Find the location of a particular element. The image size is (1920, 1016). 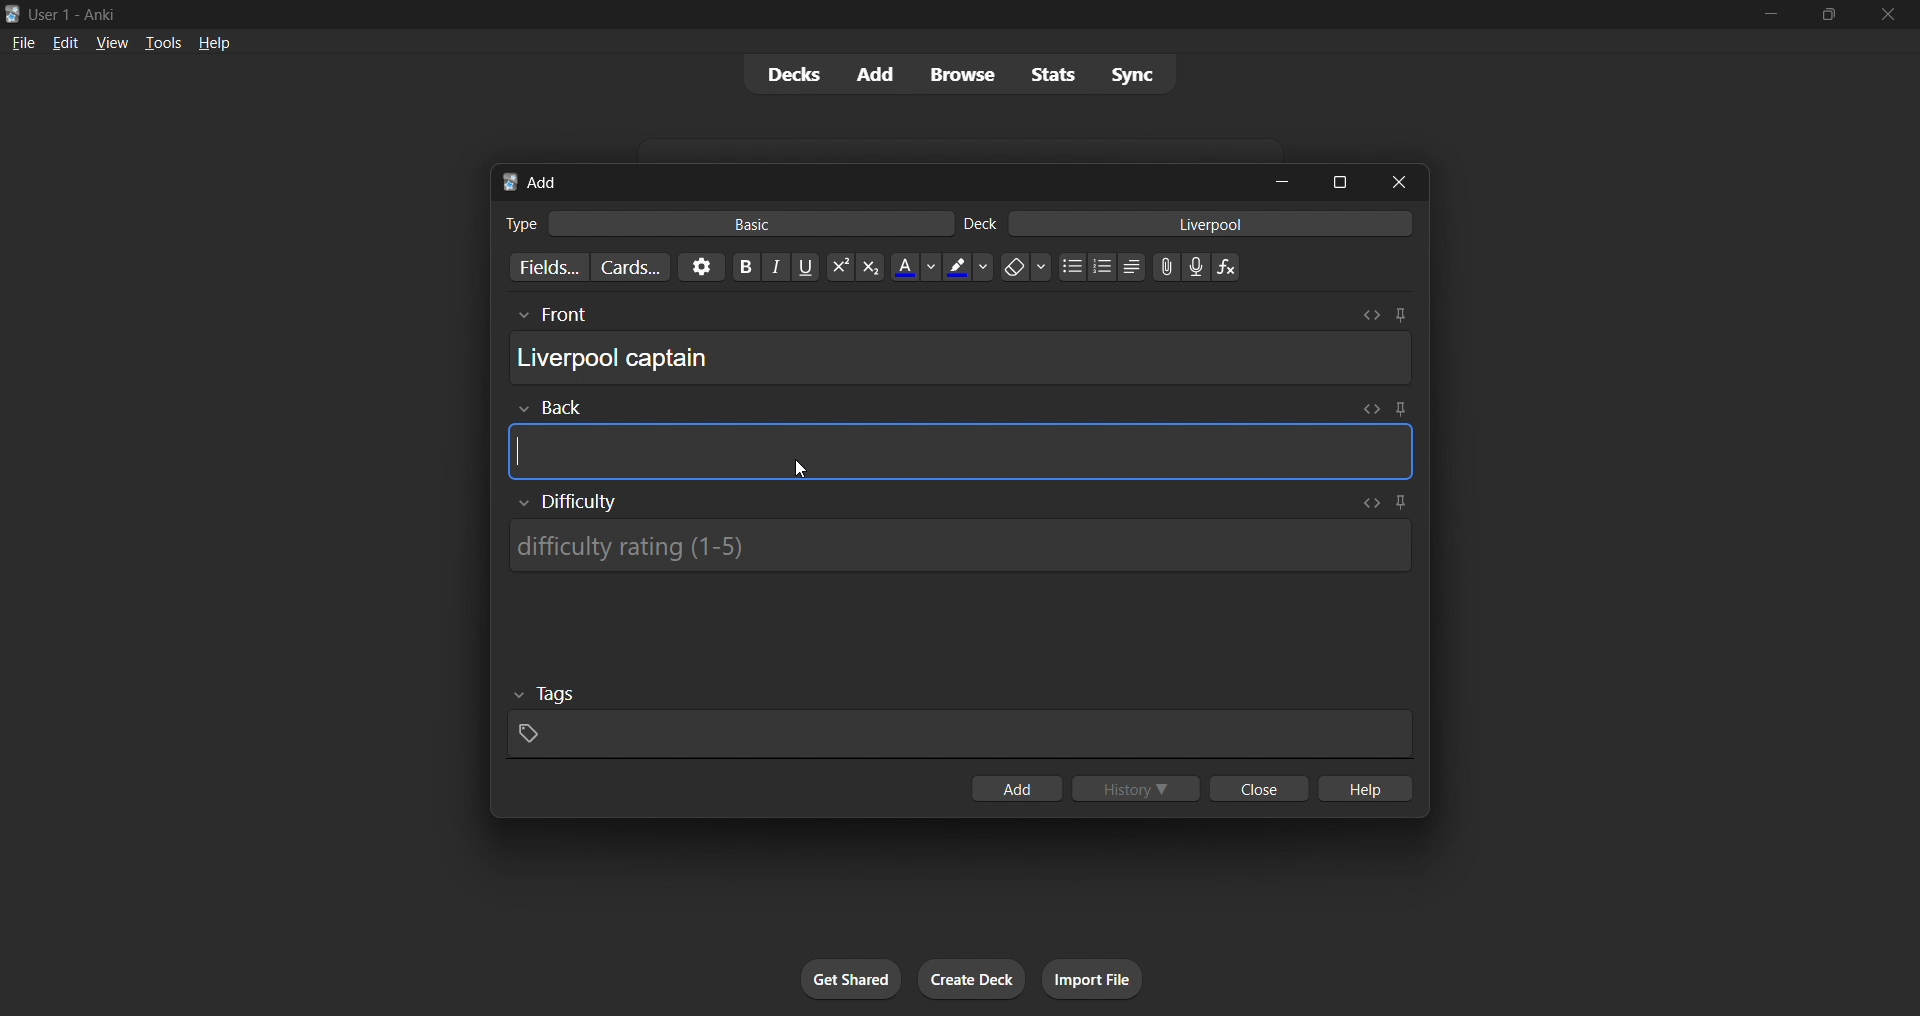

customize card templates is located at coordinates (630, 268).